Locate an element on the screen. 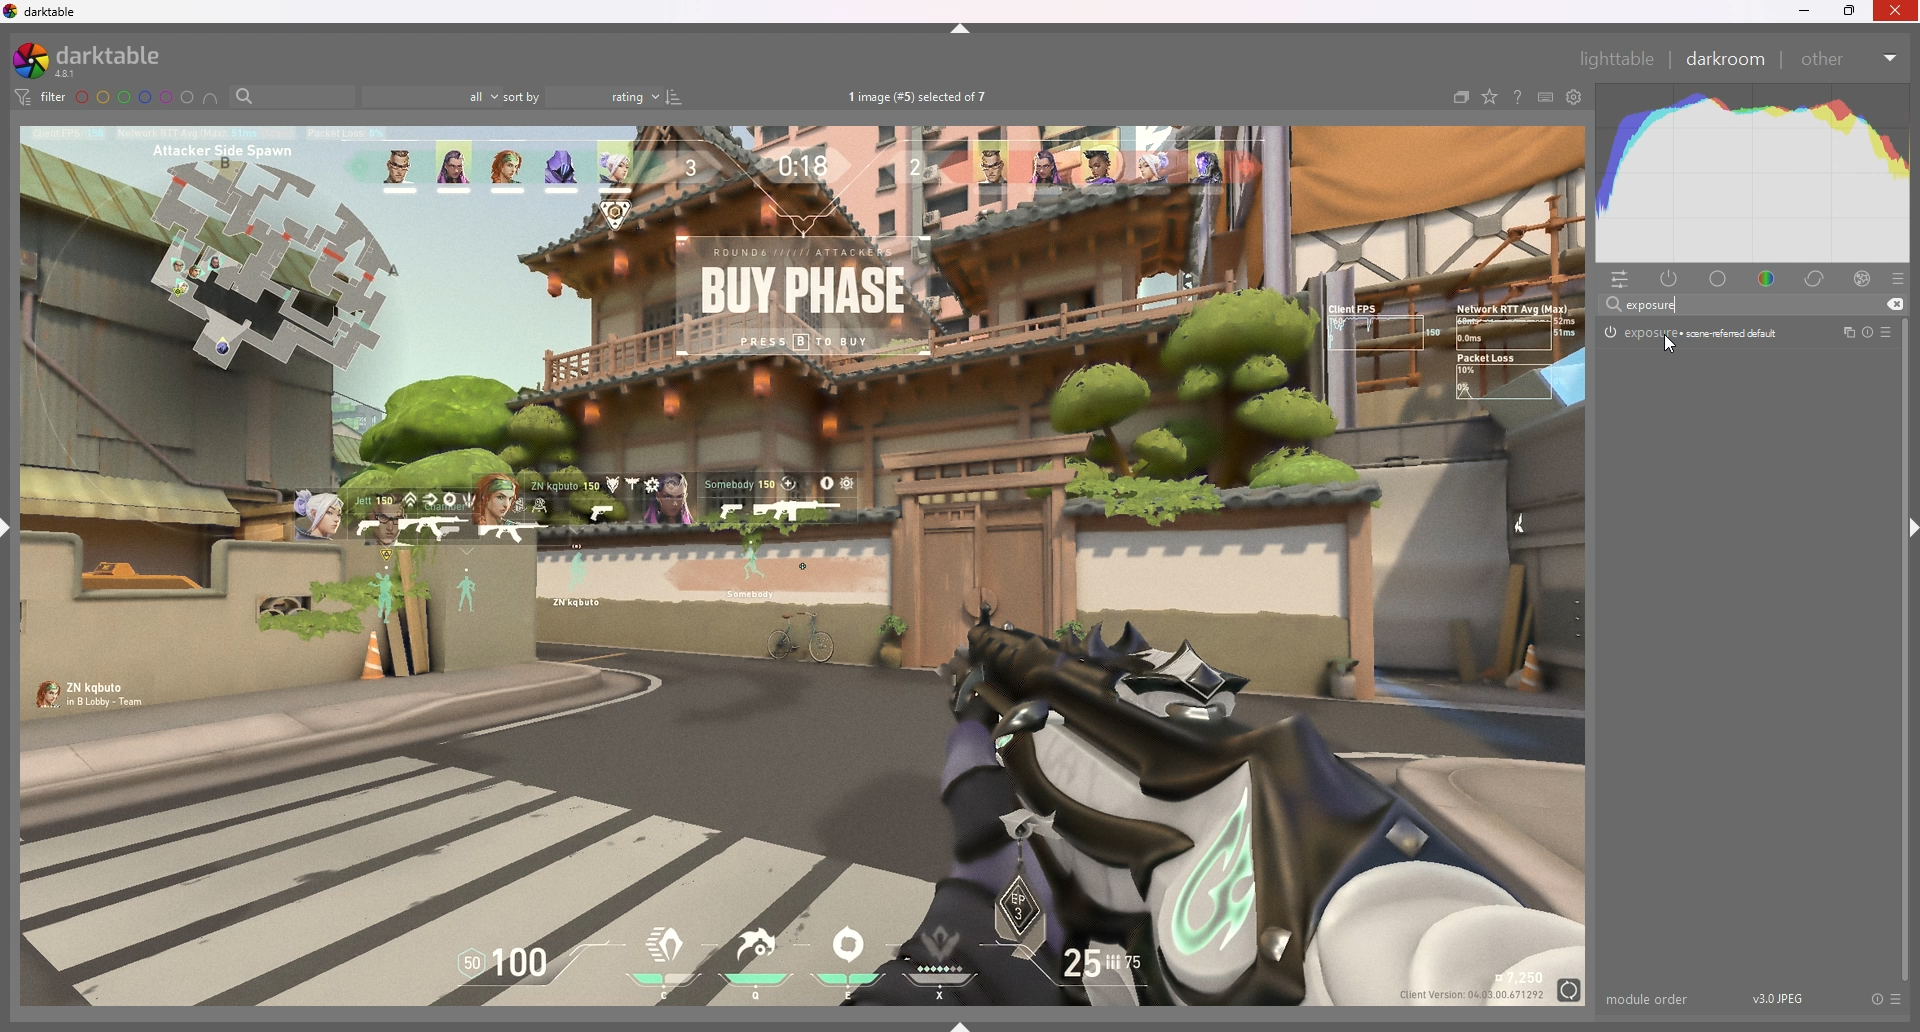 This screenshot has height=1032, width=1920. filter by name is located at coordinates (292, 95).